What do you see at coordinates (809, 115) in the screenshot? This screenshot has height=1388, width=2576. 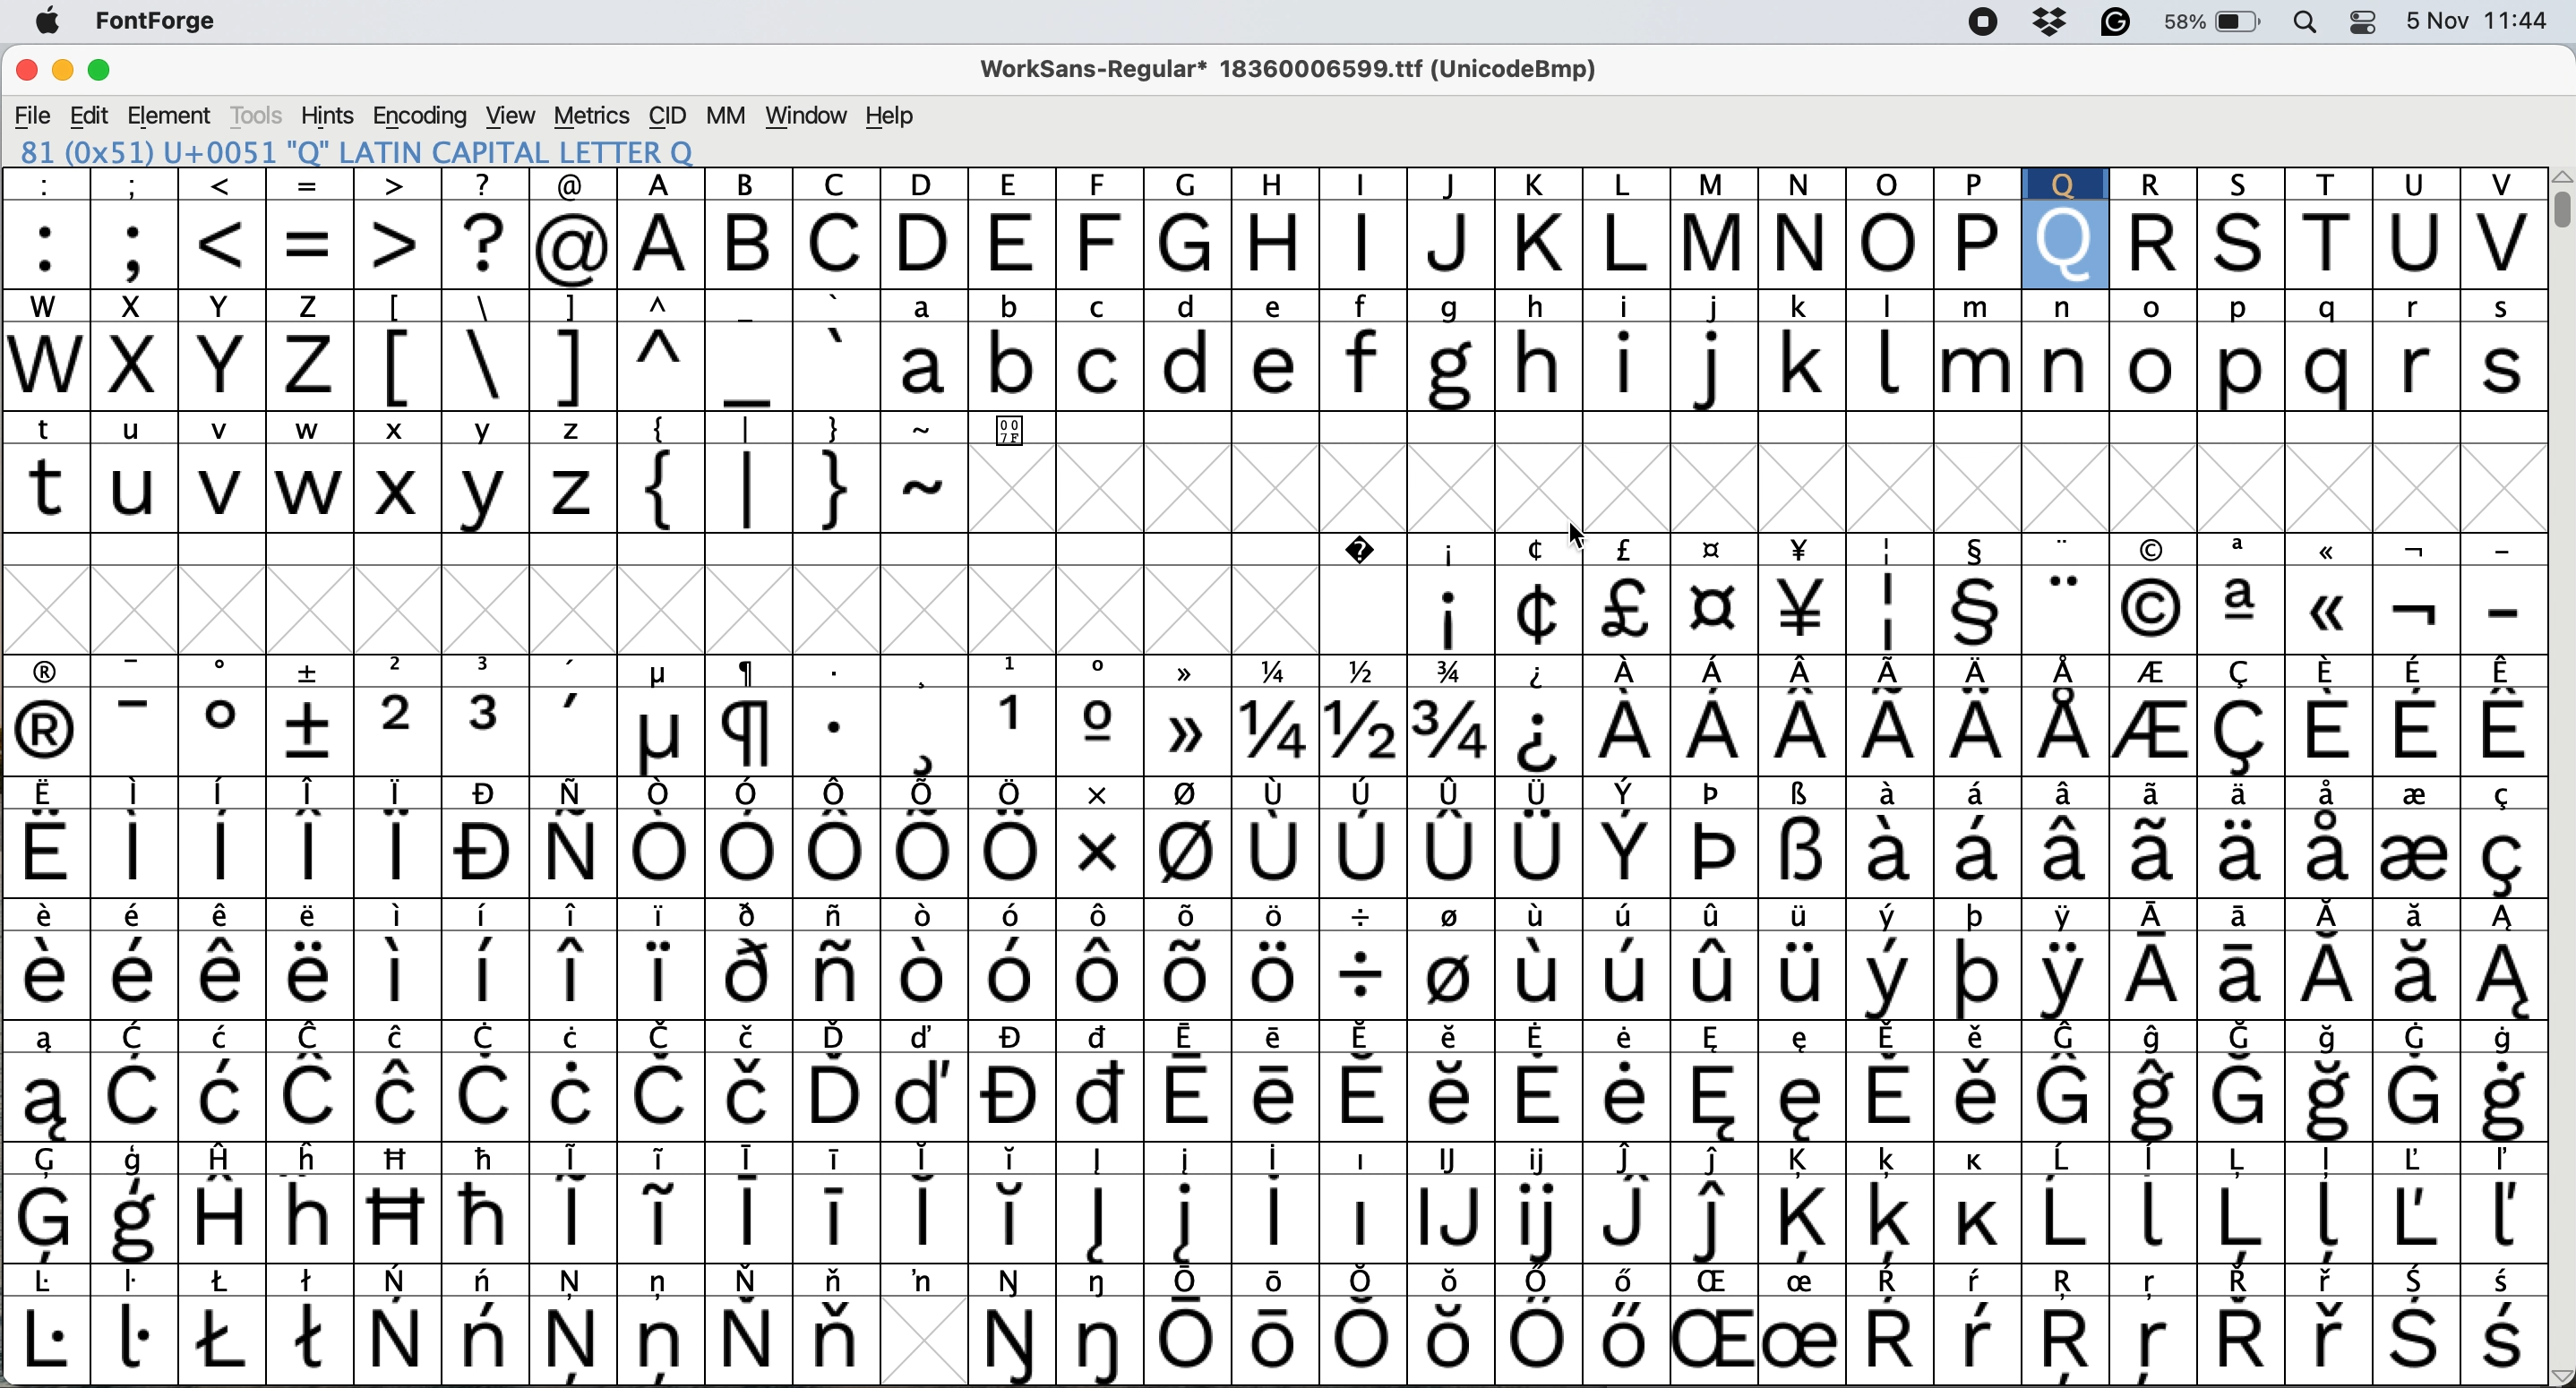 I see `window` at bounding box center [809, 115].